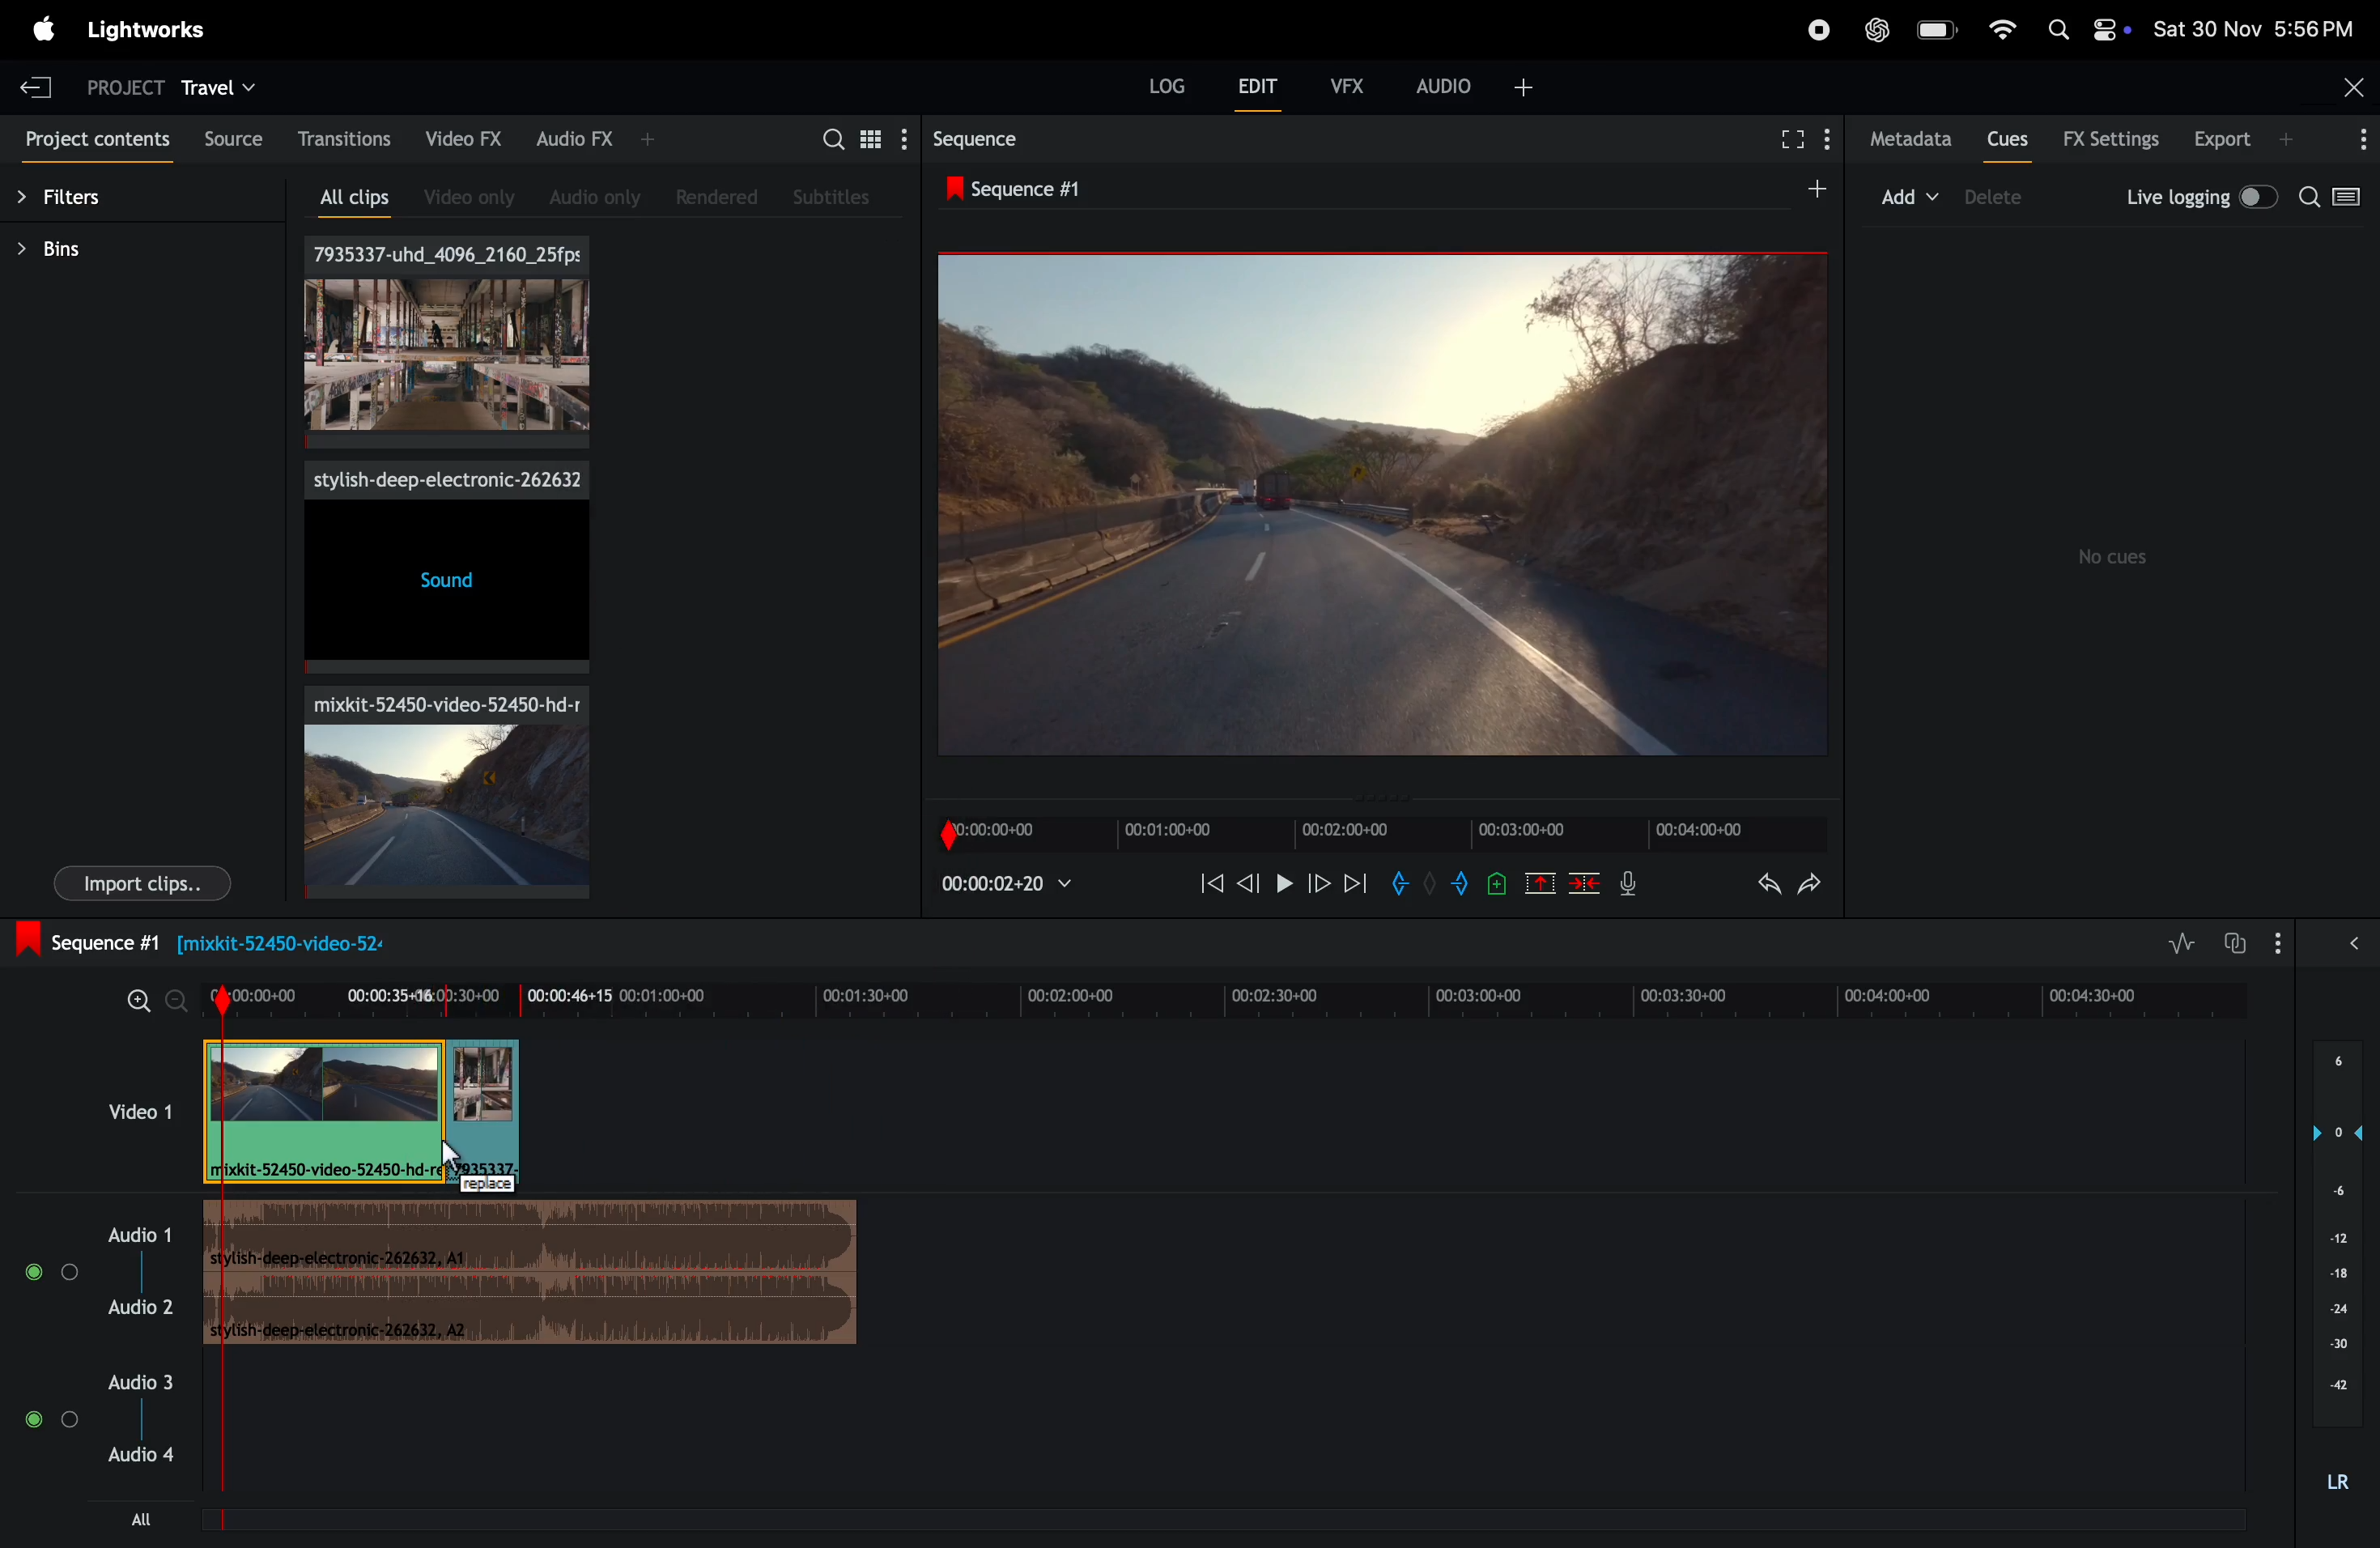 The width and height of the screenshot is (2380, 1548). Describe the element at coordinates (1588, 883) in the screenshot. I see `delete` at that location.